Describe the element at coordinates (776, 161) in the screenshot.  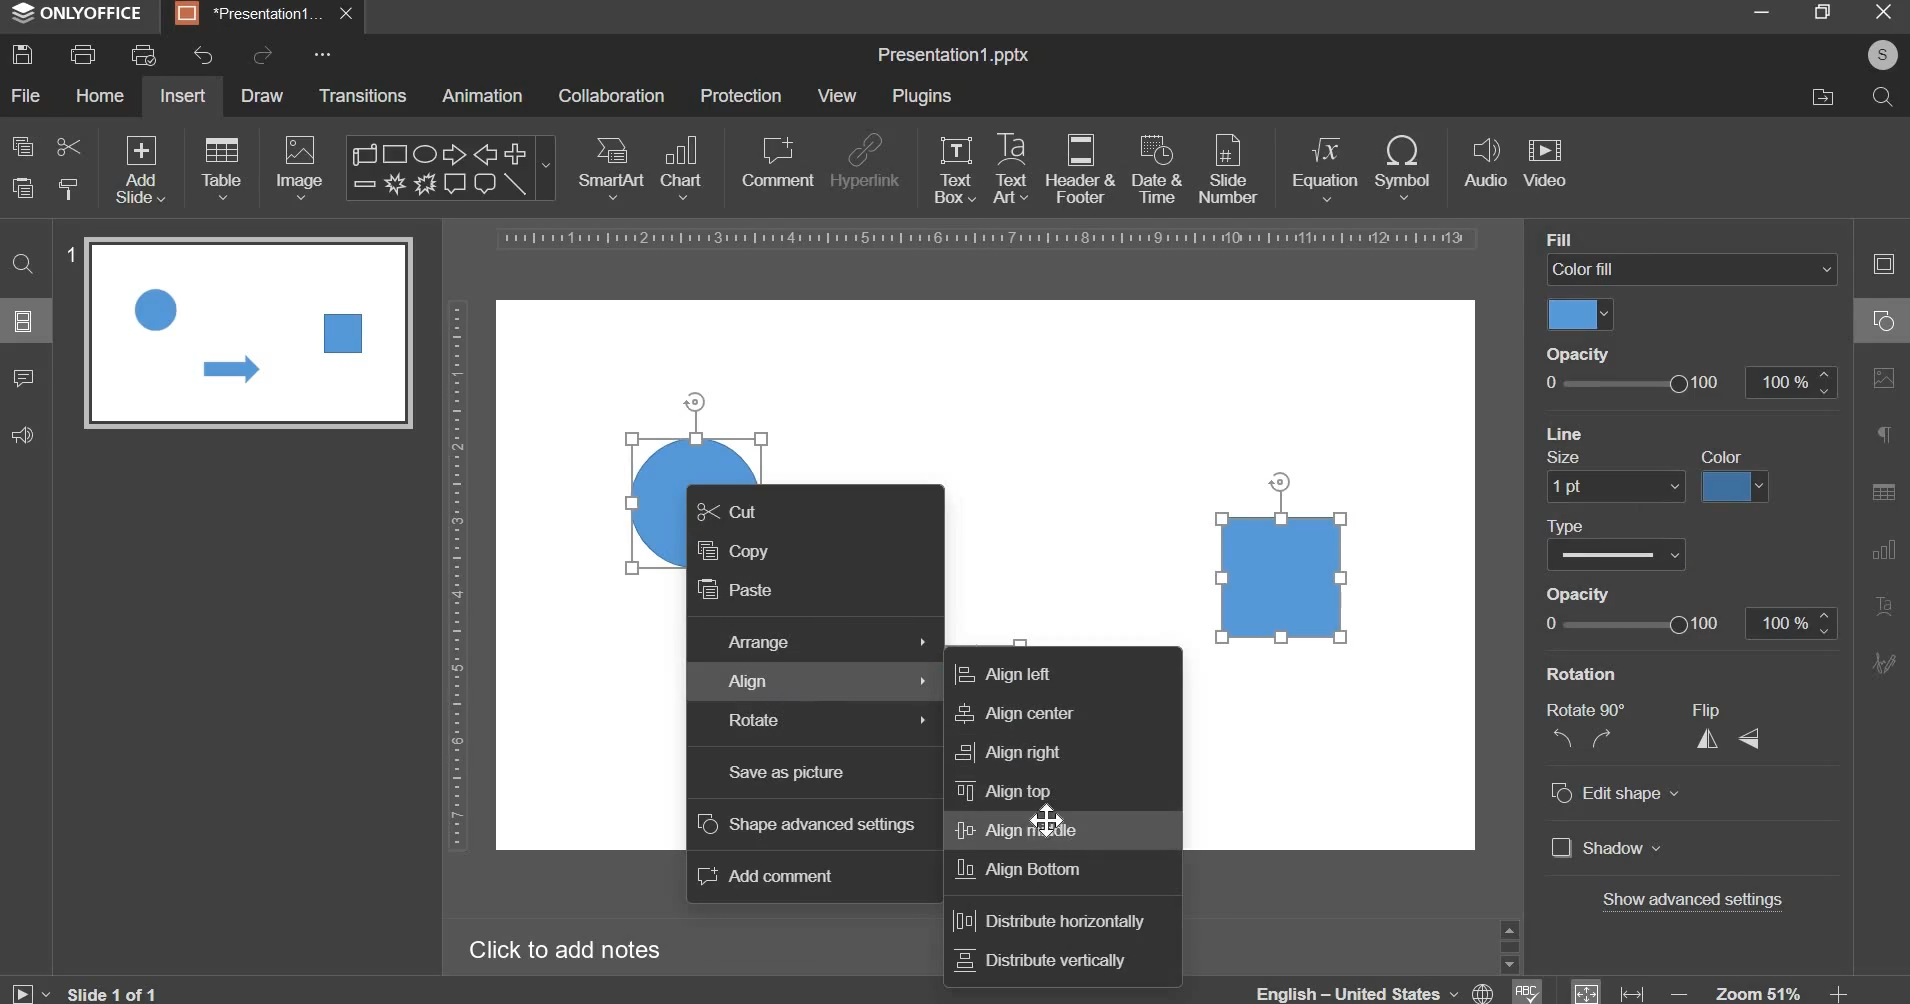
I see `comment` at that location.